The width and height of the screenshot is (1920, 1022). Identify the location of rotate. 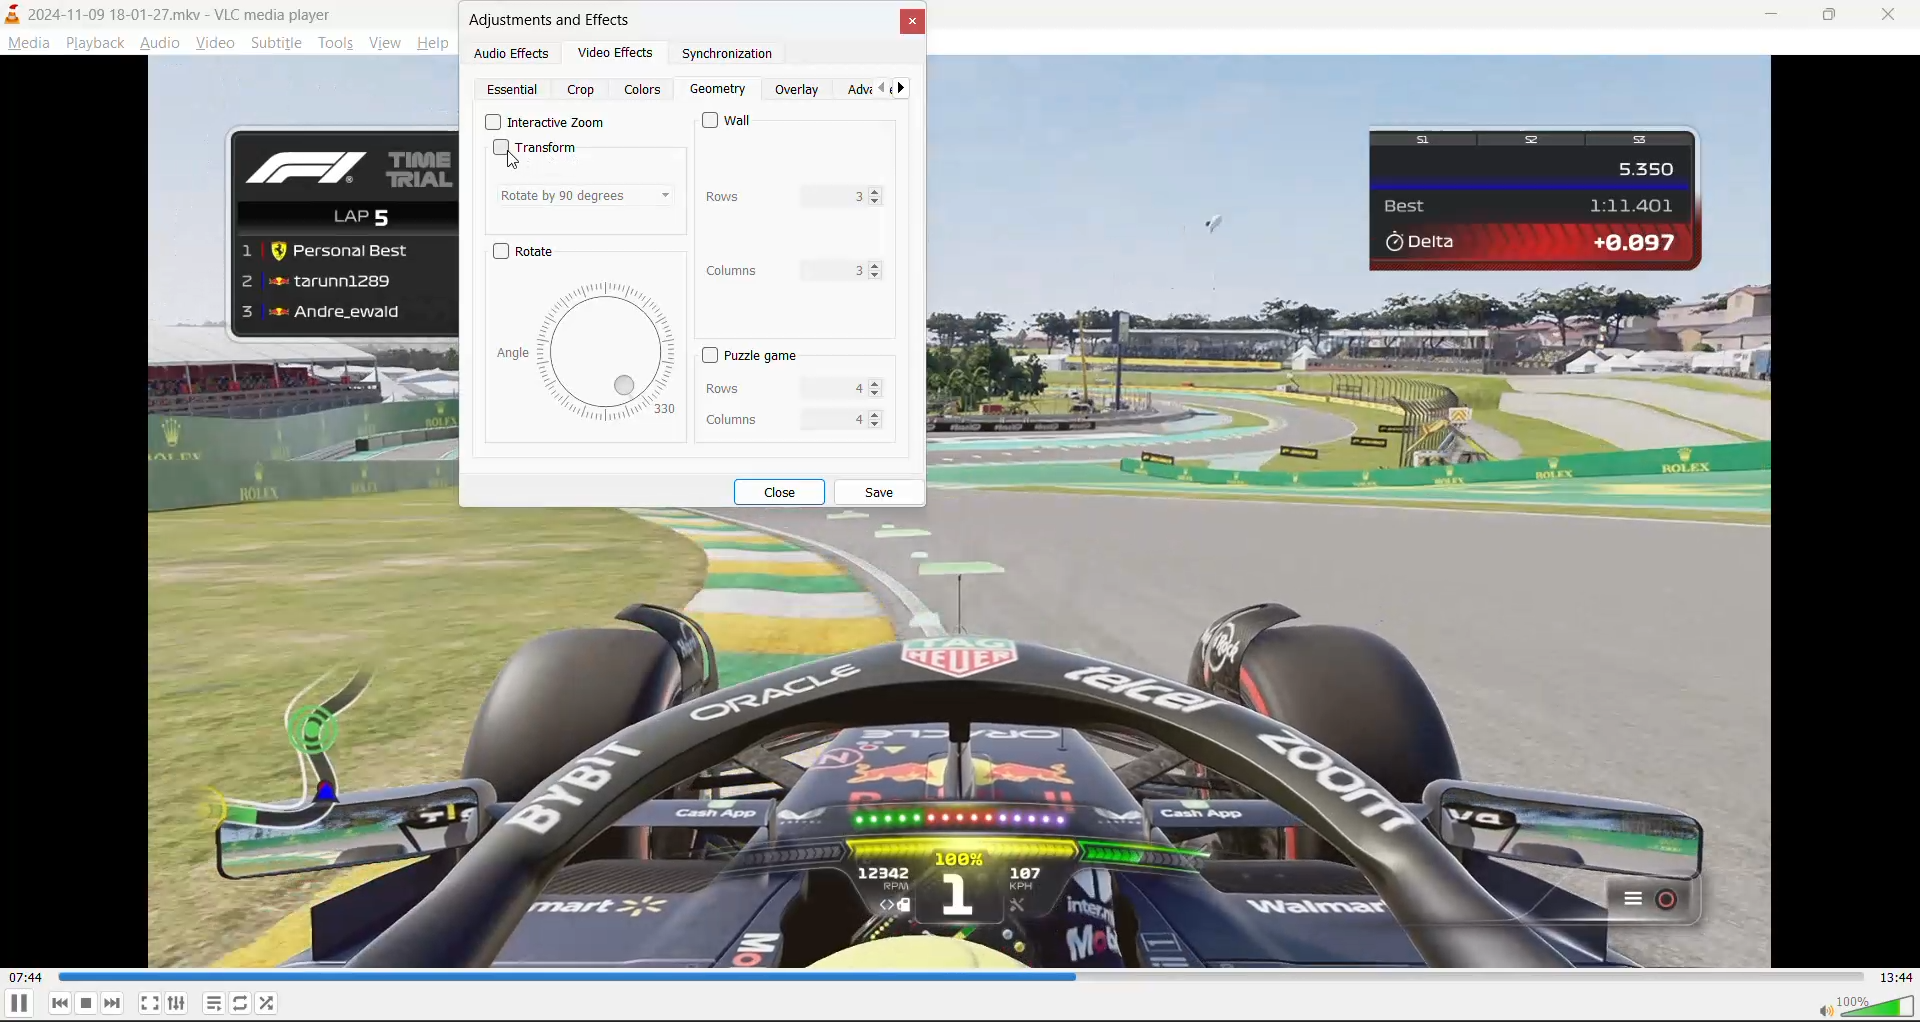
(526, 251).